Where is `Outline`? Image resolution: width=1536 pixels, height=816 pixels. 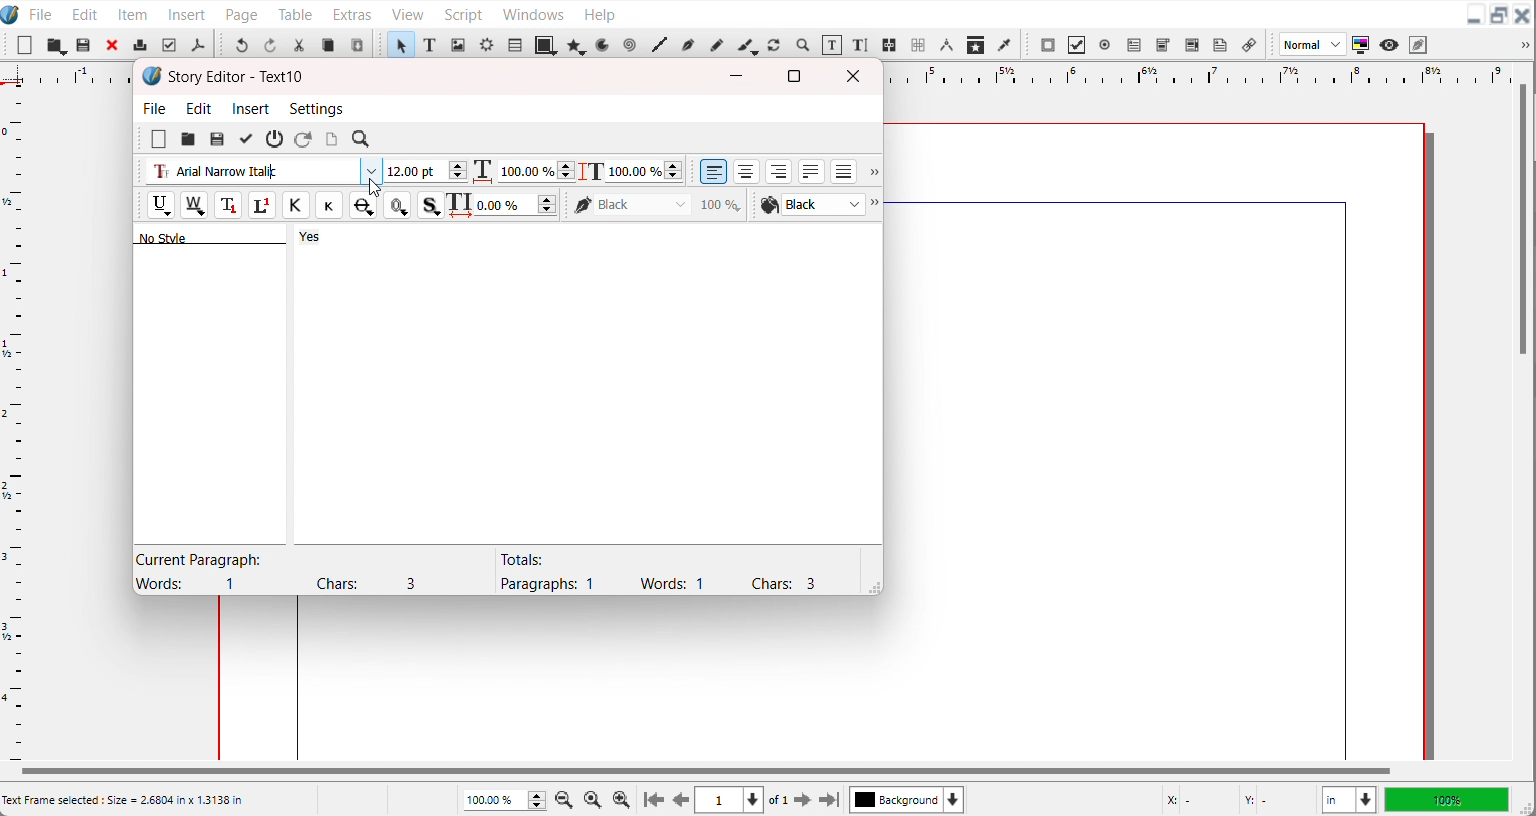 Outline is located at coordinates (397, 205).